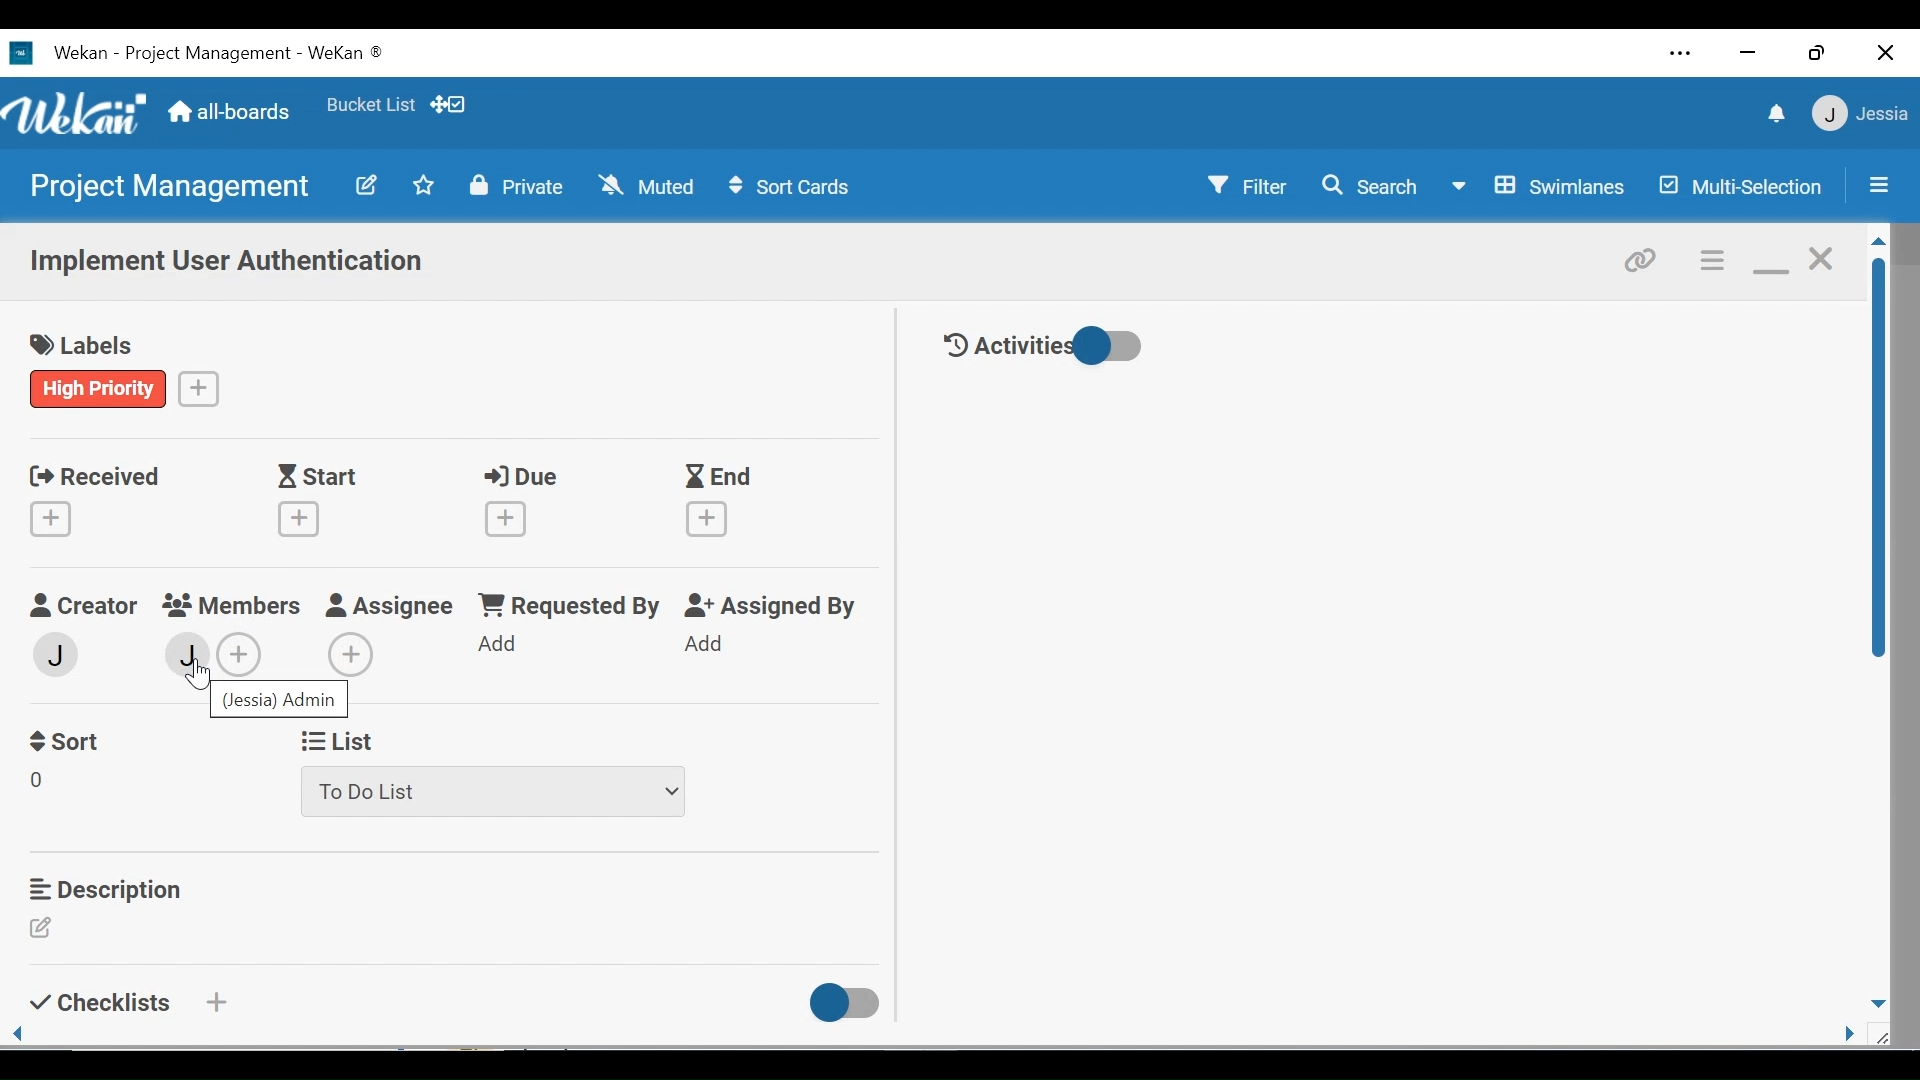 The height and width of the screenshot is (1080, 1920). I want to click on add, so click(354, 653).